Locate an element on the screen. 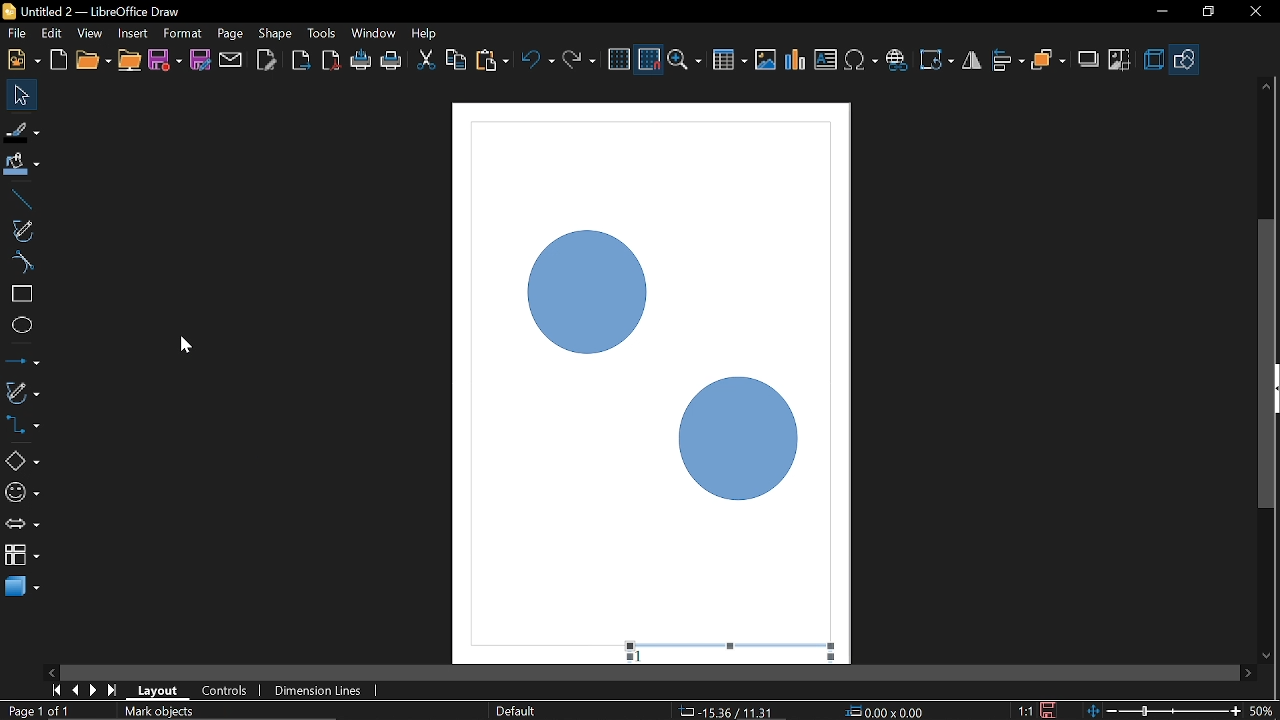  Draw shapes is located at coordinates (1185, 60).